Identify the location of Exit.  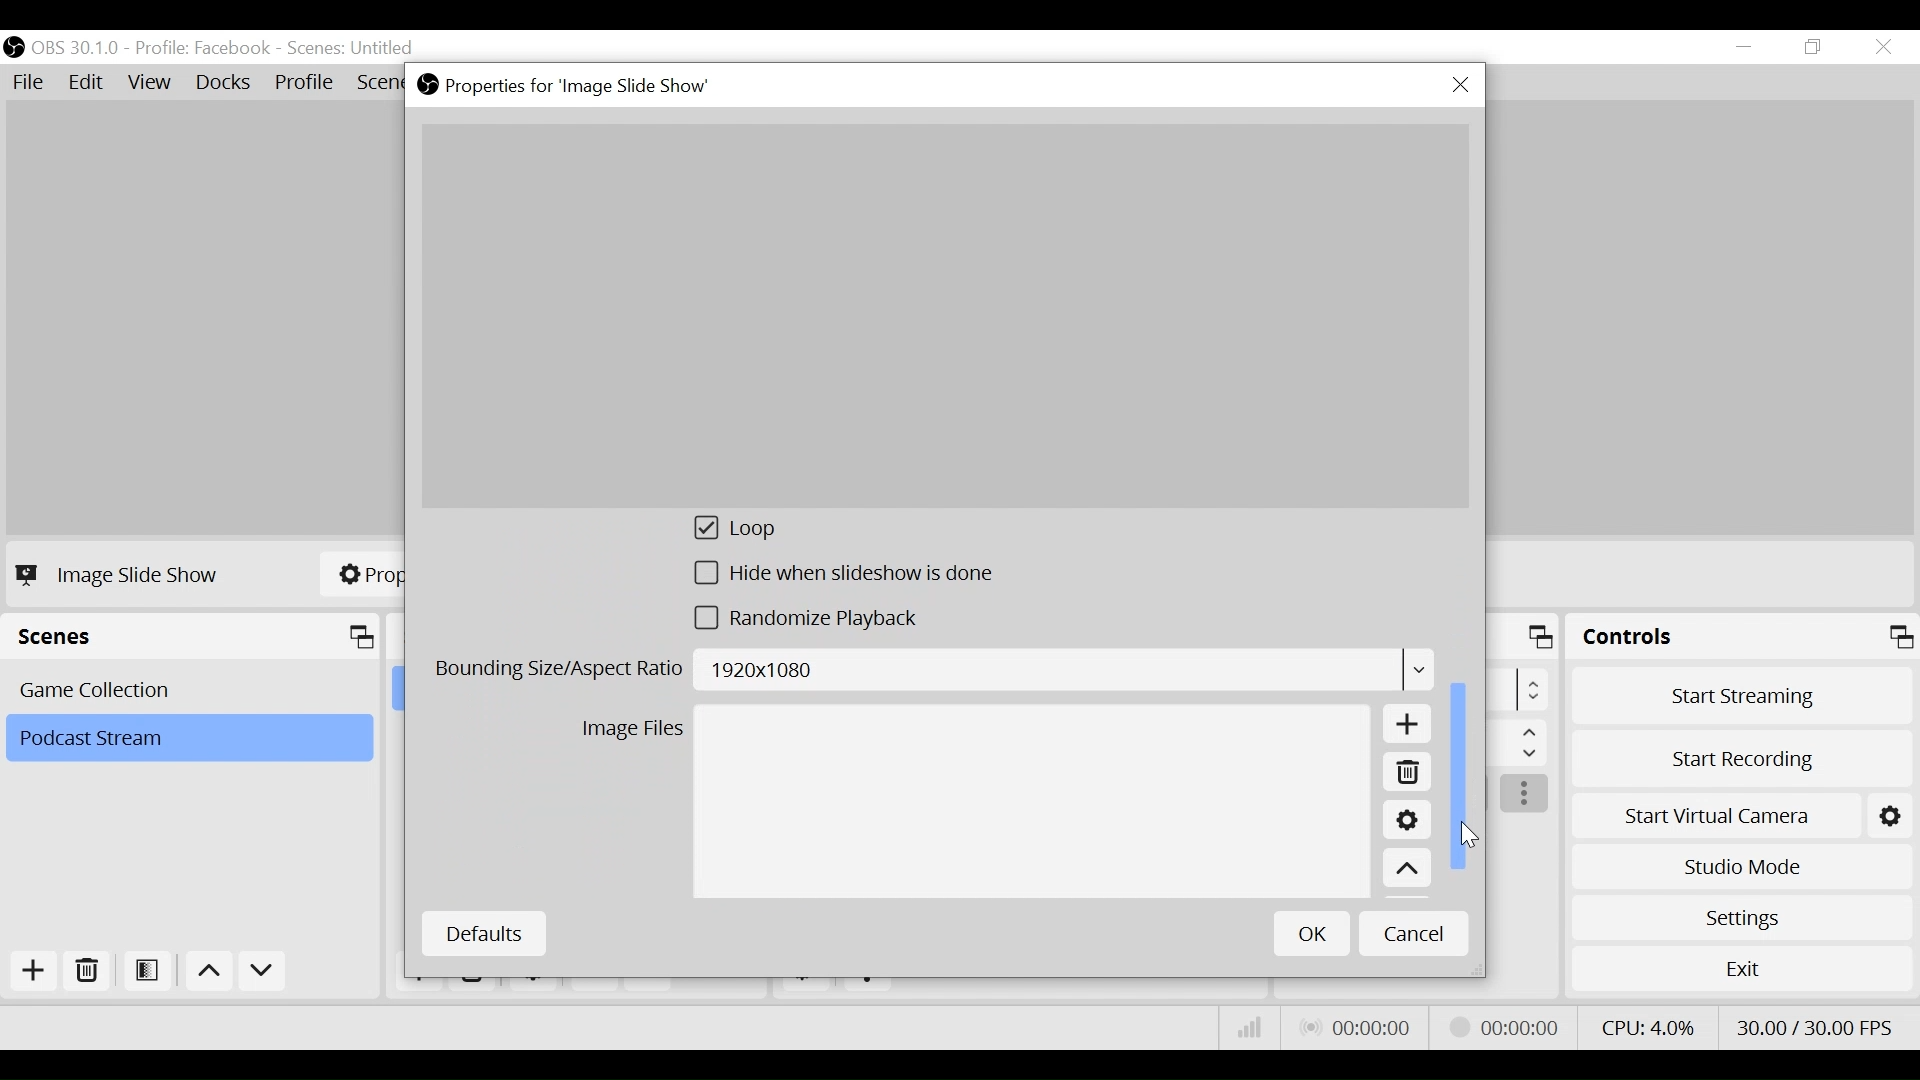
(1742, 973).